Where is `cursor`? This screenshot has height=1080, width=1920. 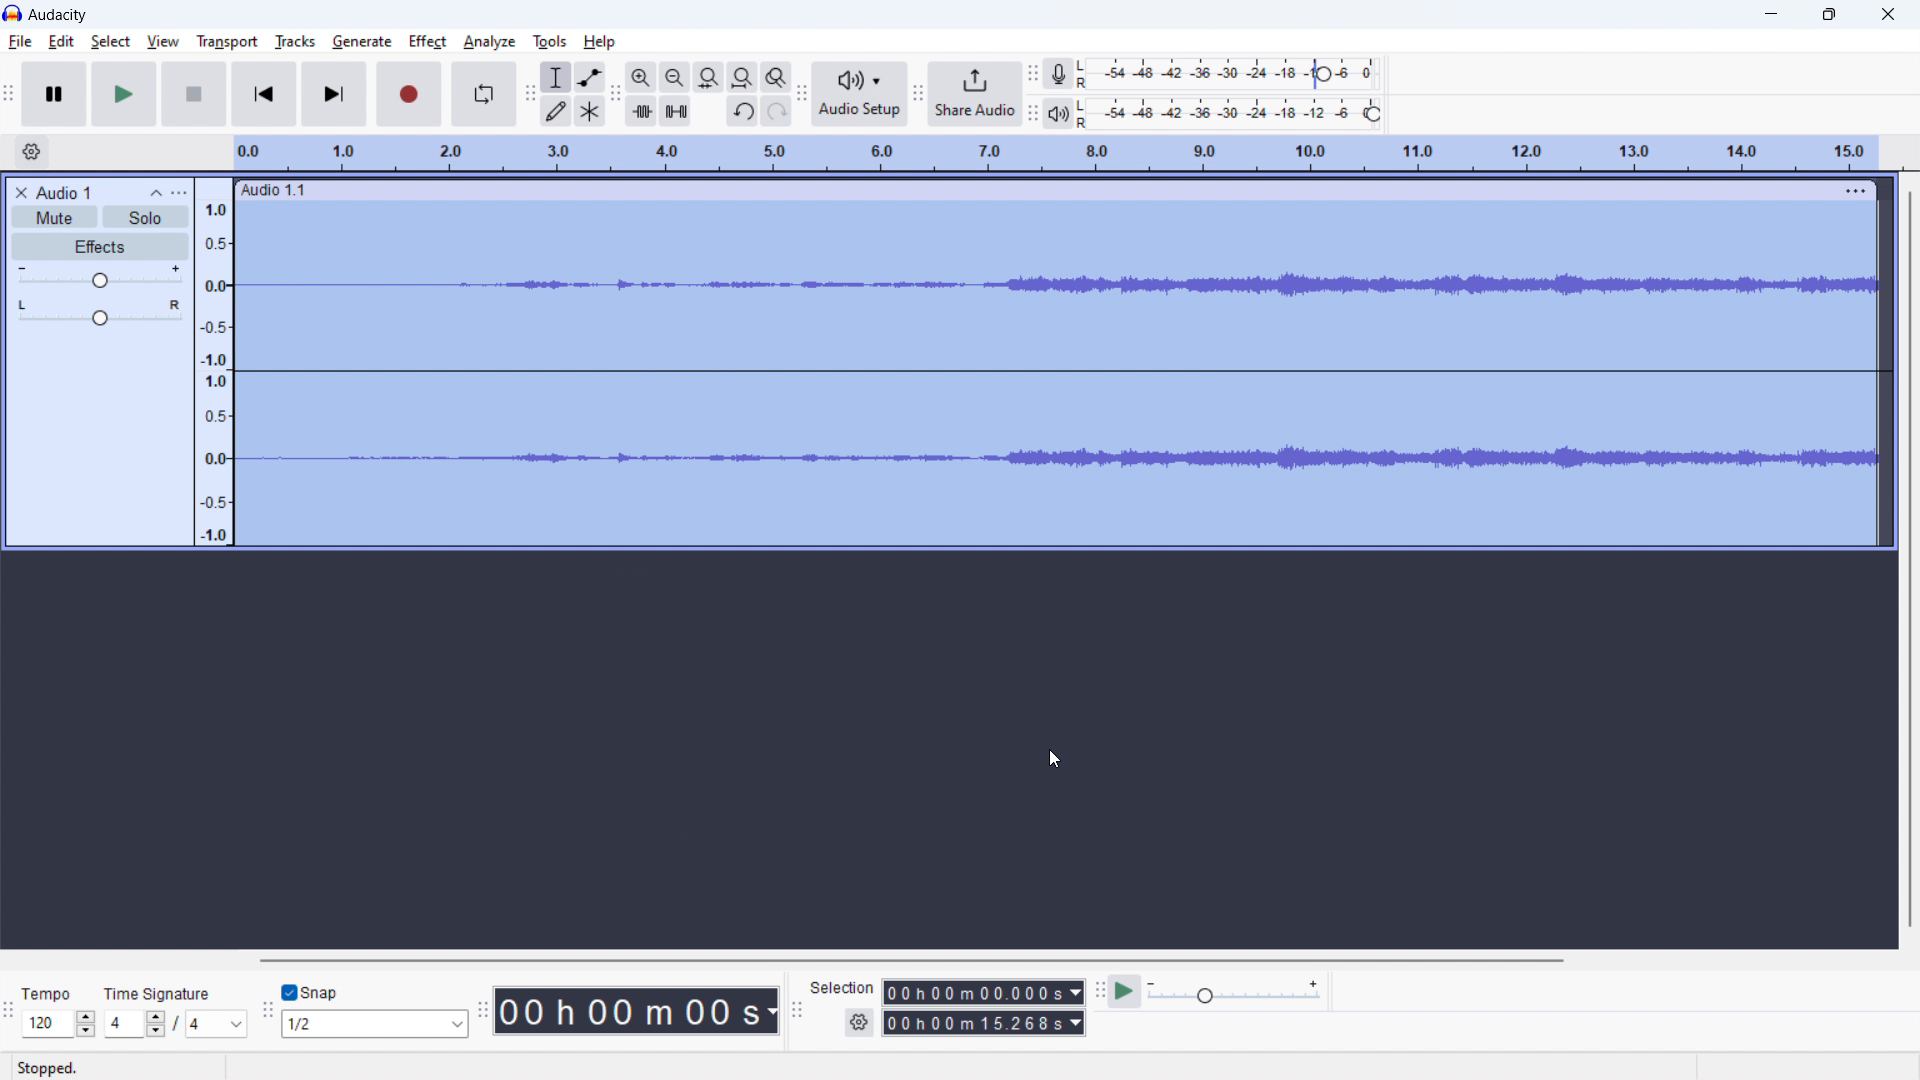
cursor is located at coordinates (1054, 761).